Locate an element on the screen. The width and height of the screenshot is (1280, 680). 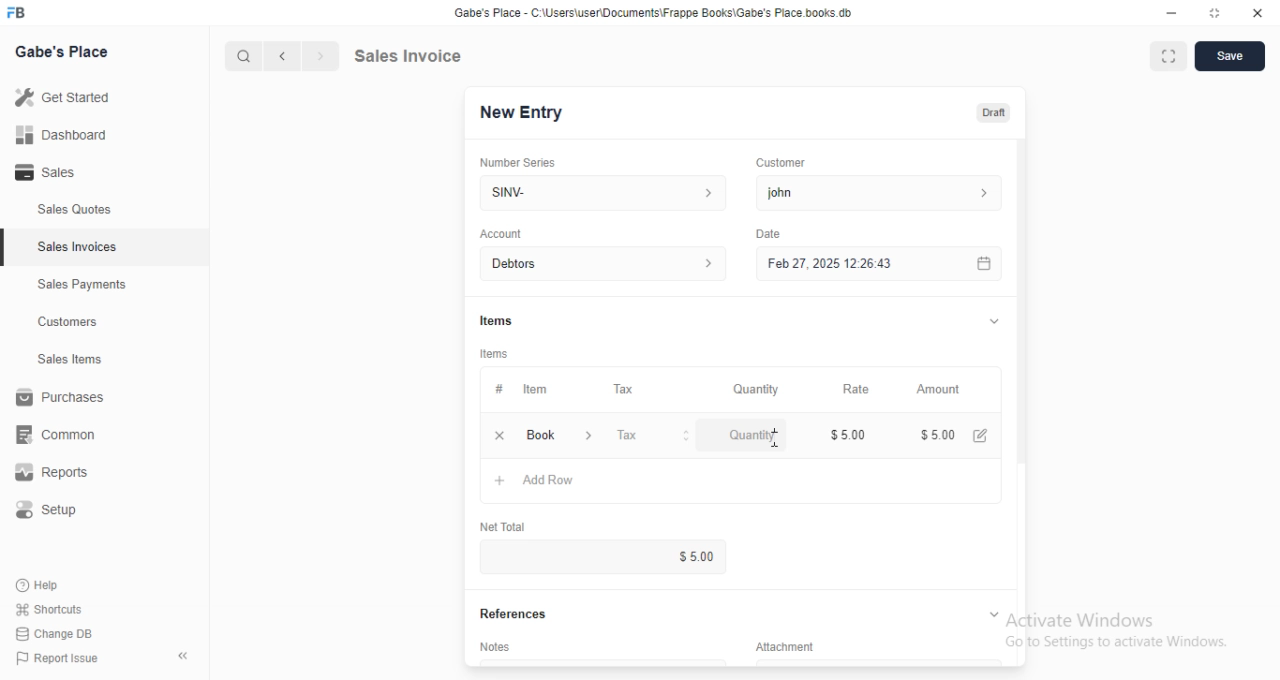
Save is located at coordinates (1233, 56).